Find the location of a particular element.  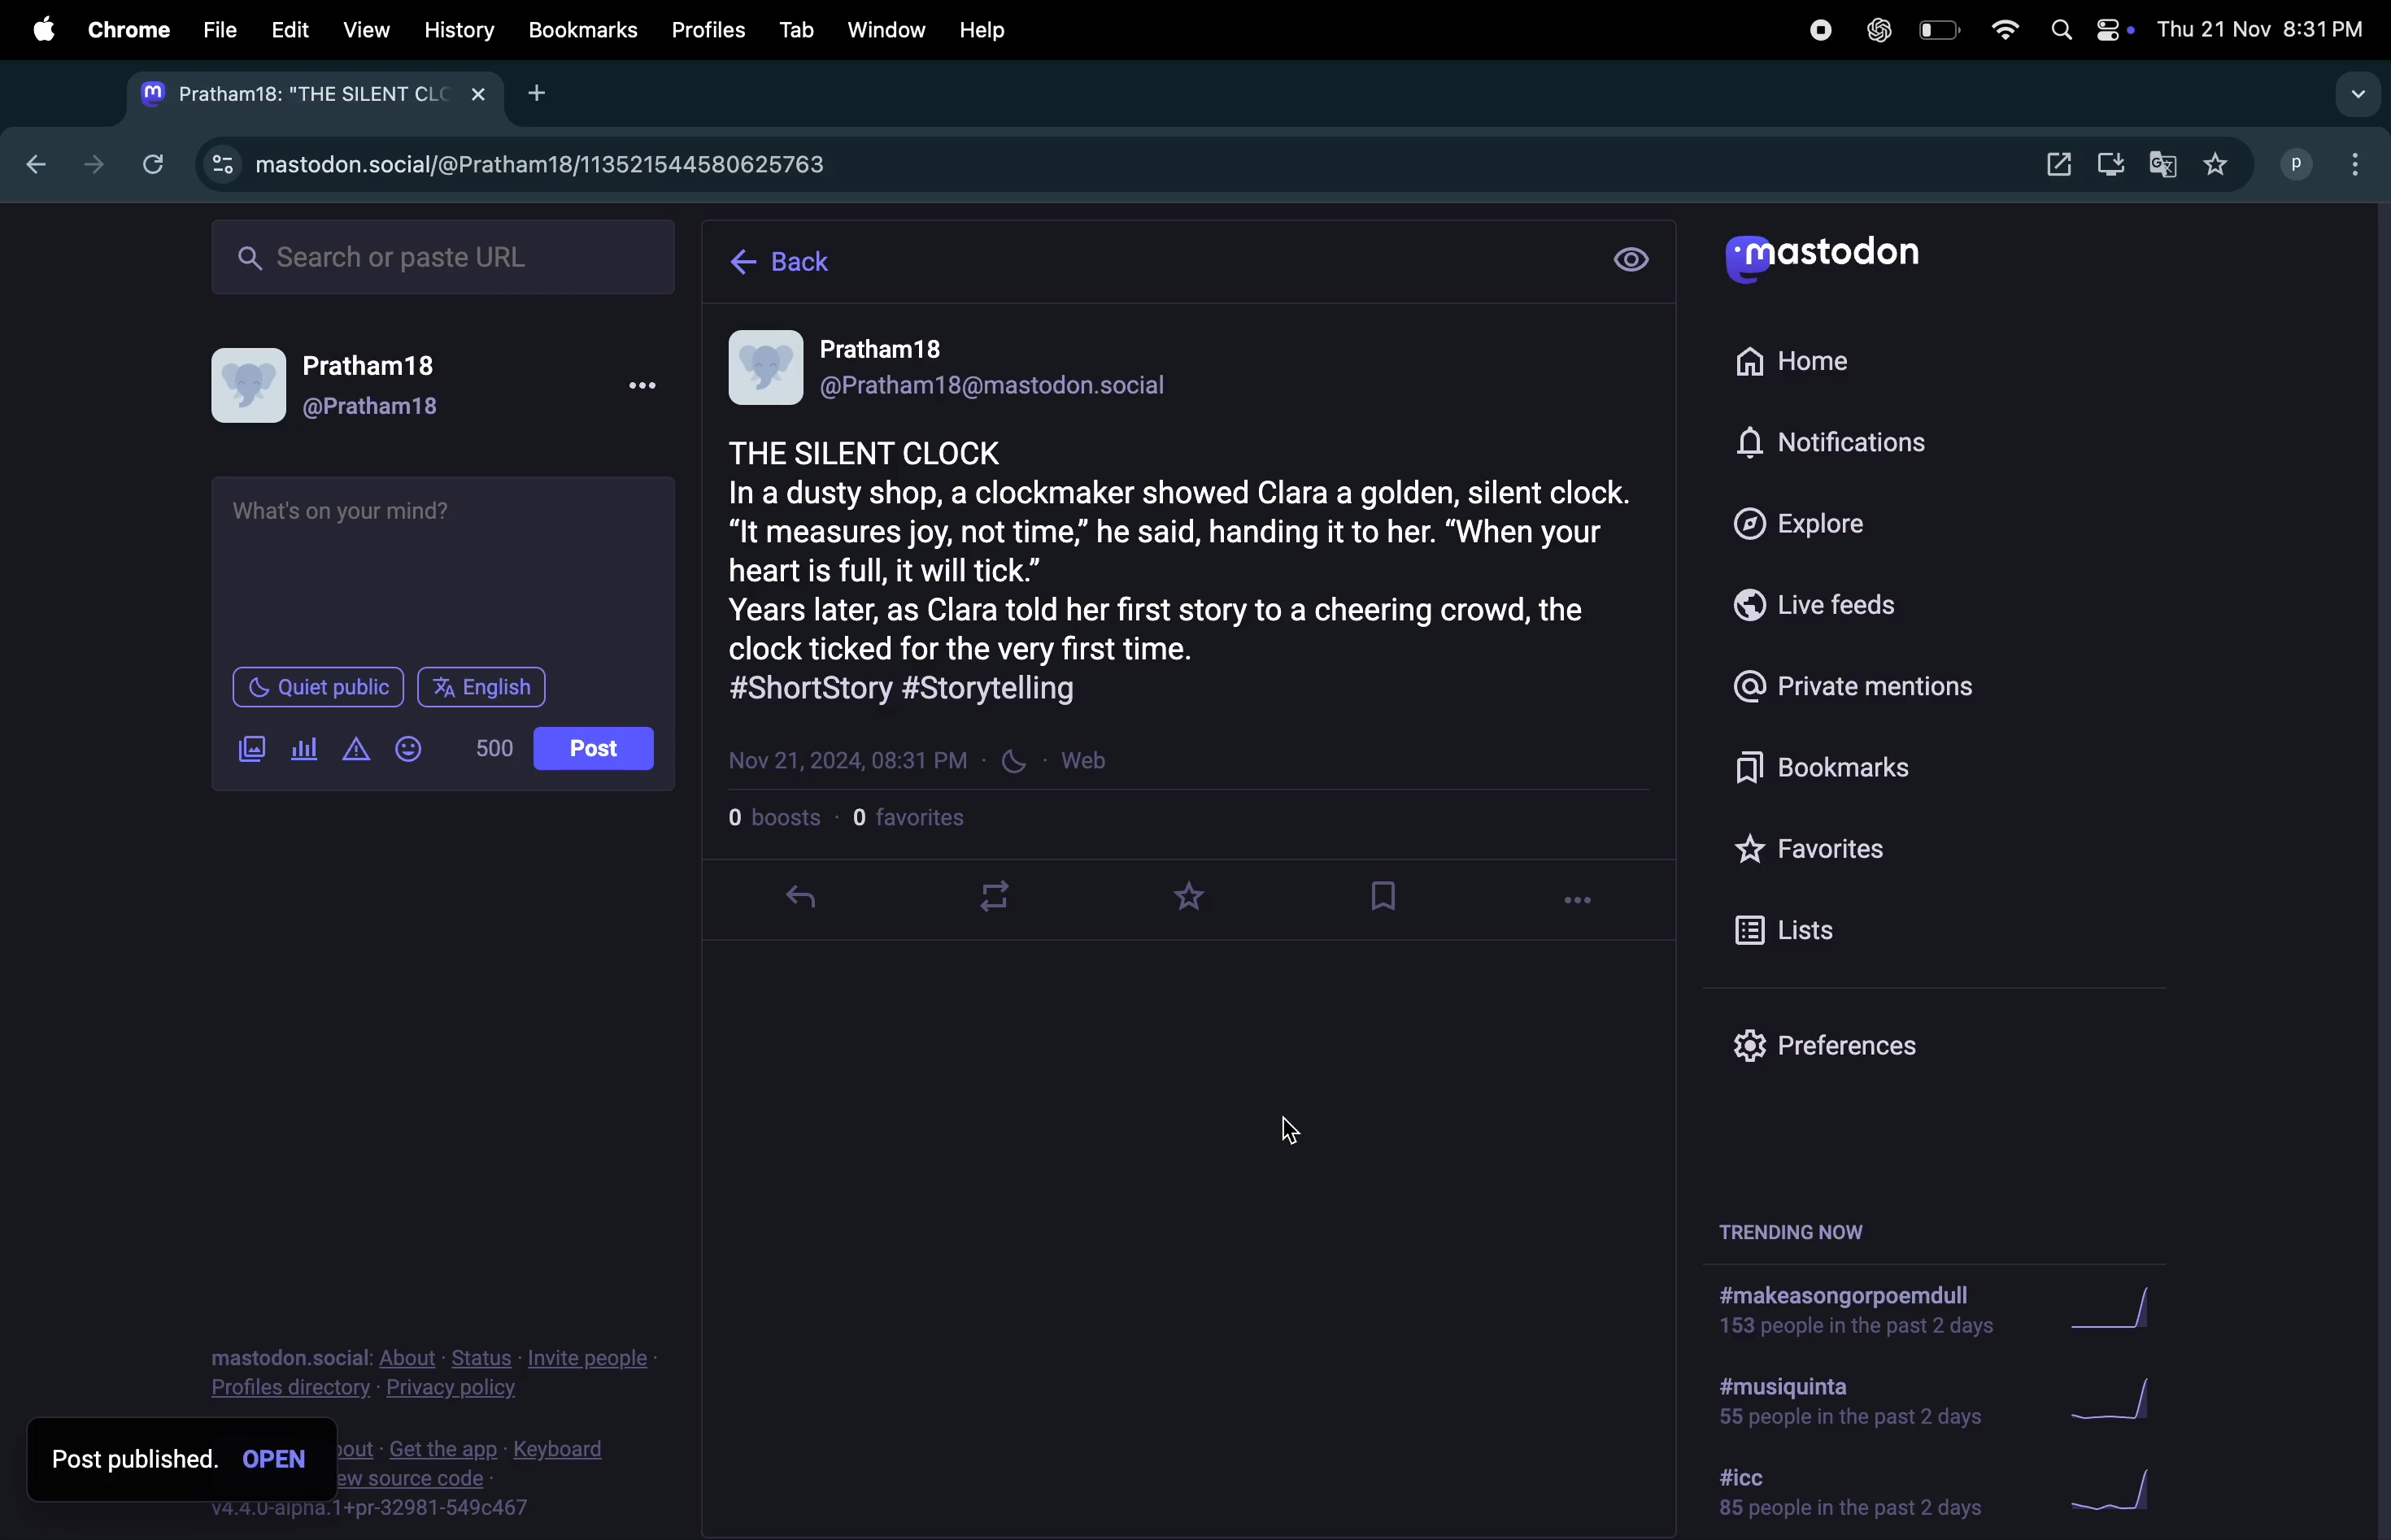

more options is located at coordinates (644, 388).